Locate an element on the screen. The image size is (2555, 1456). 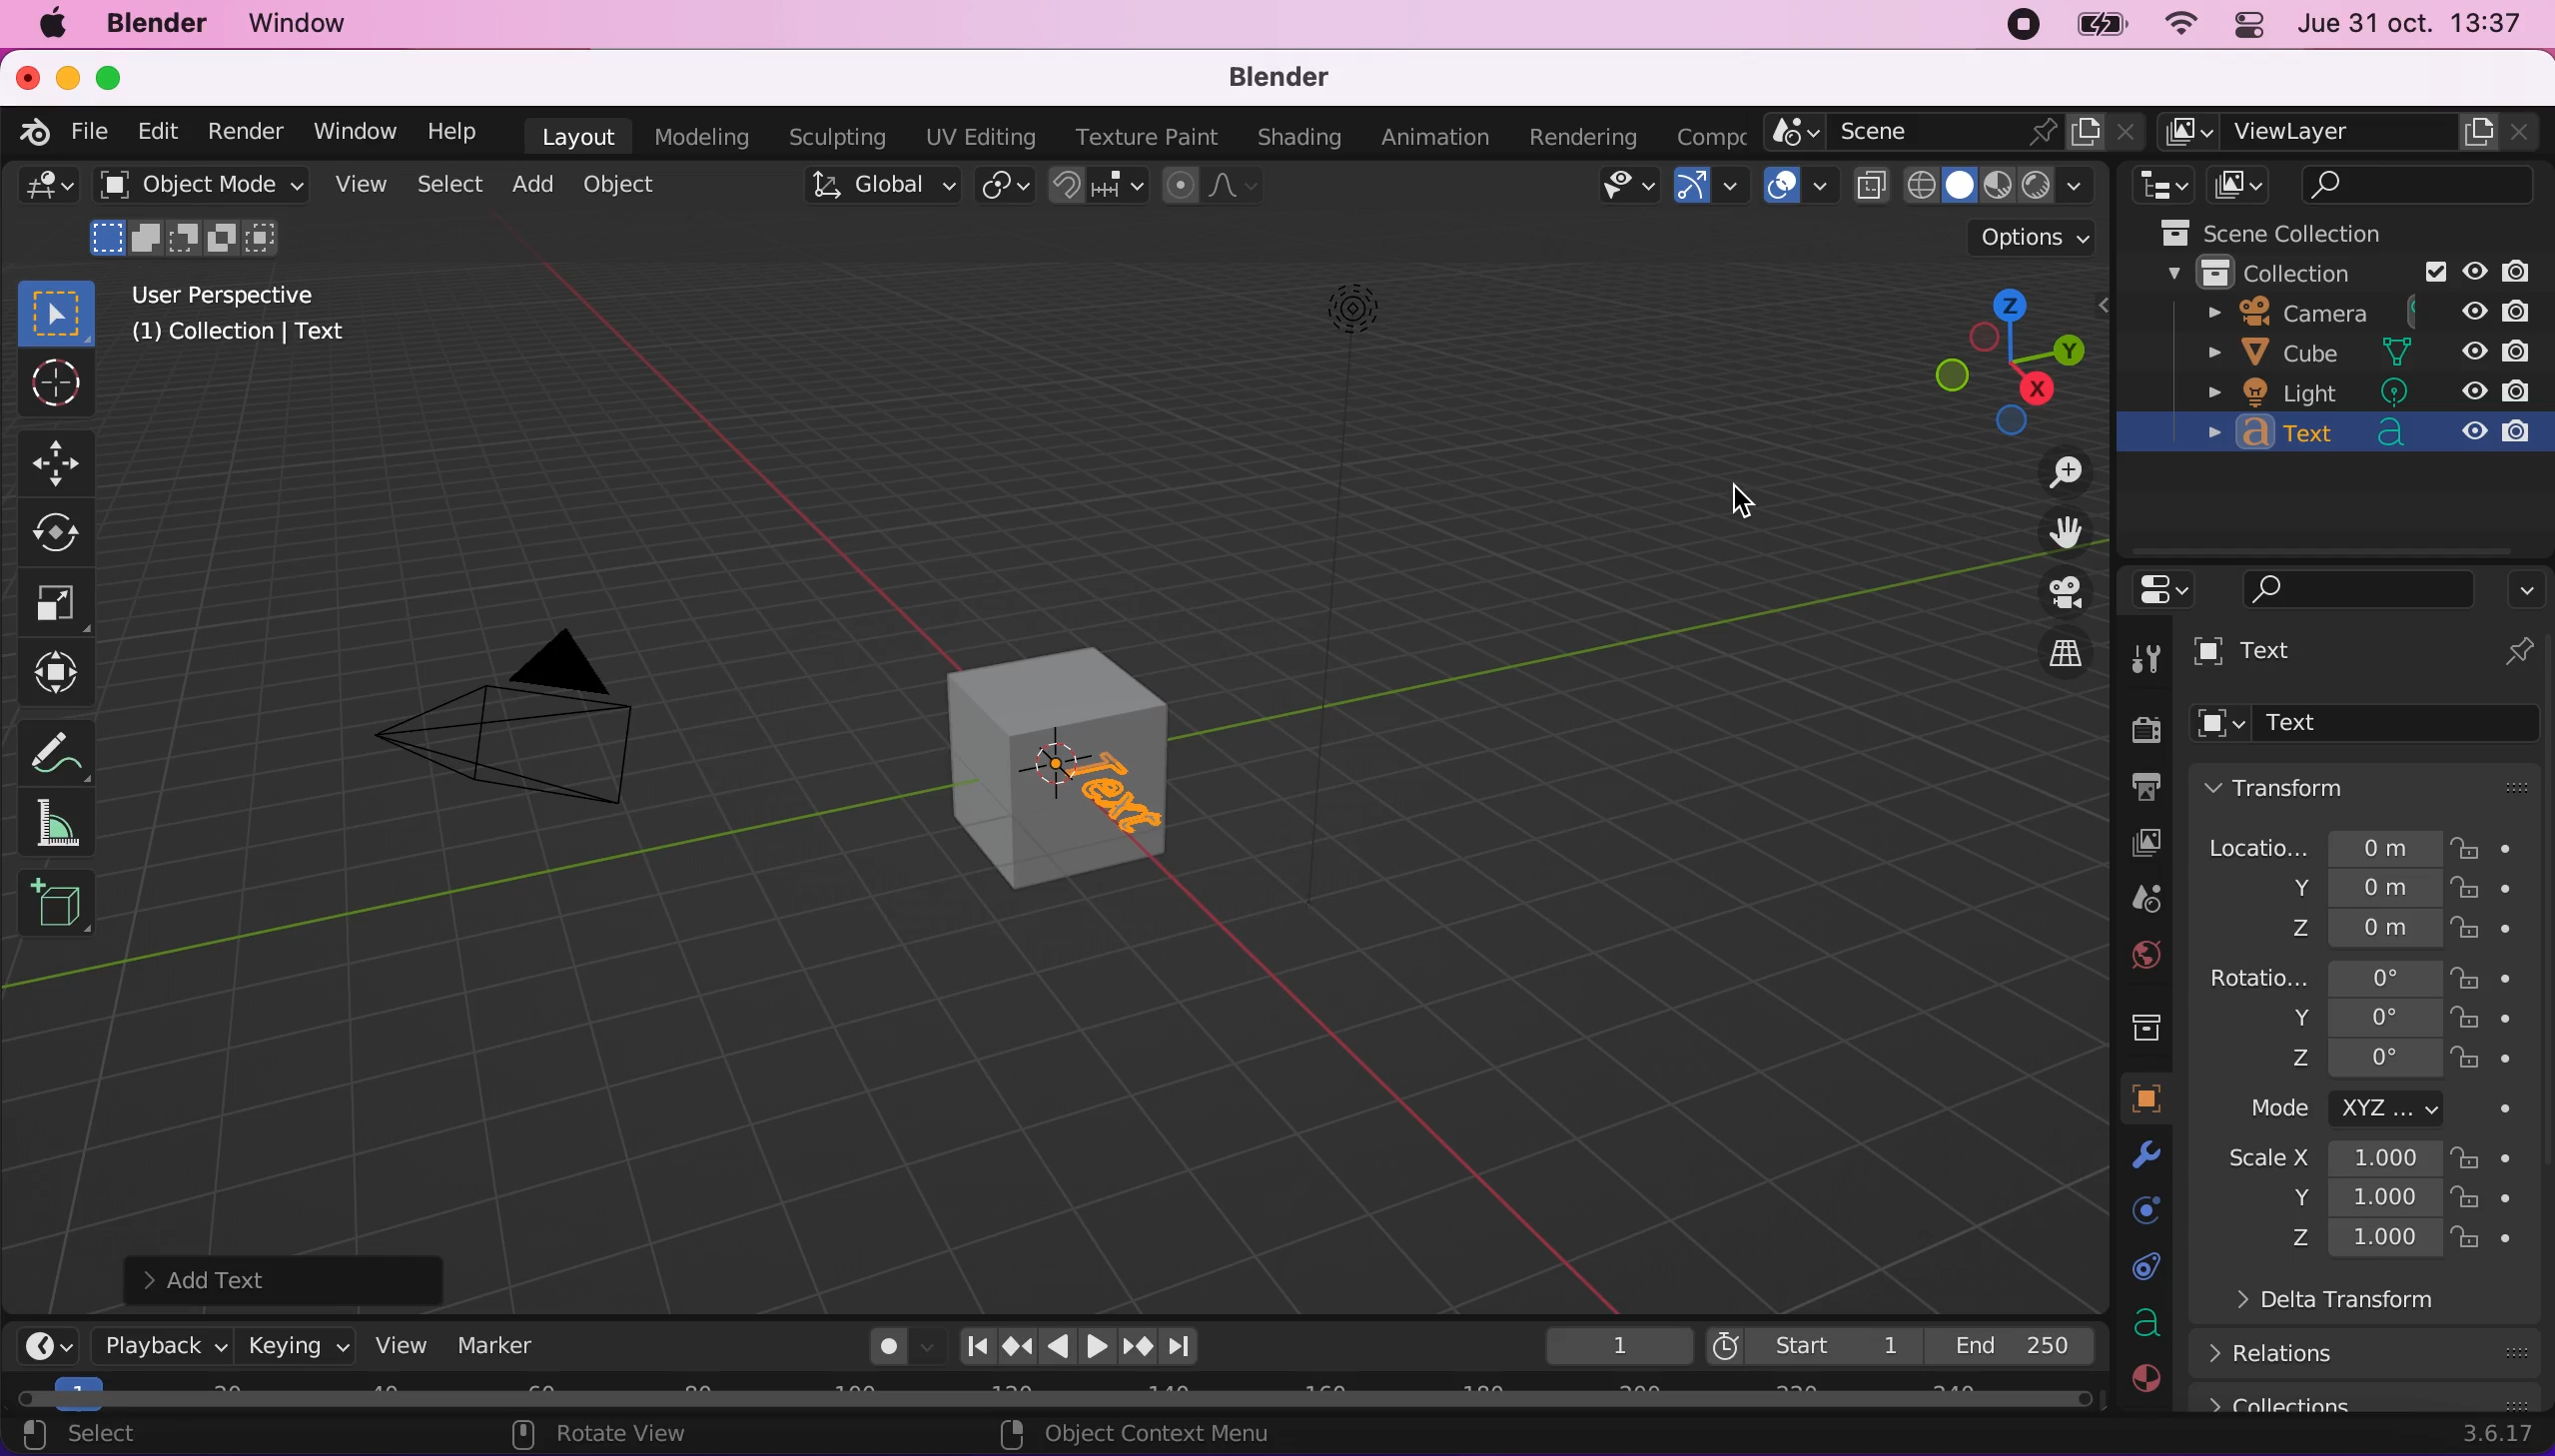
view object types is located at coordinates (1626, 190).